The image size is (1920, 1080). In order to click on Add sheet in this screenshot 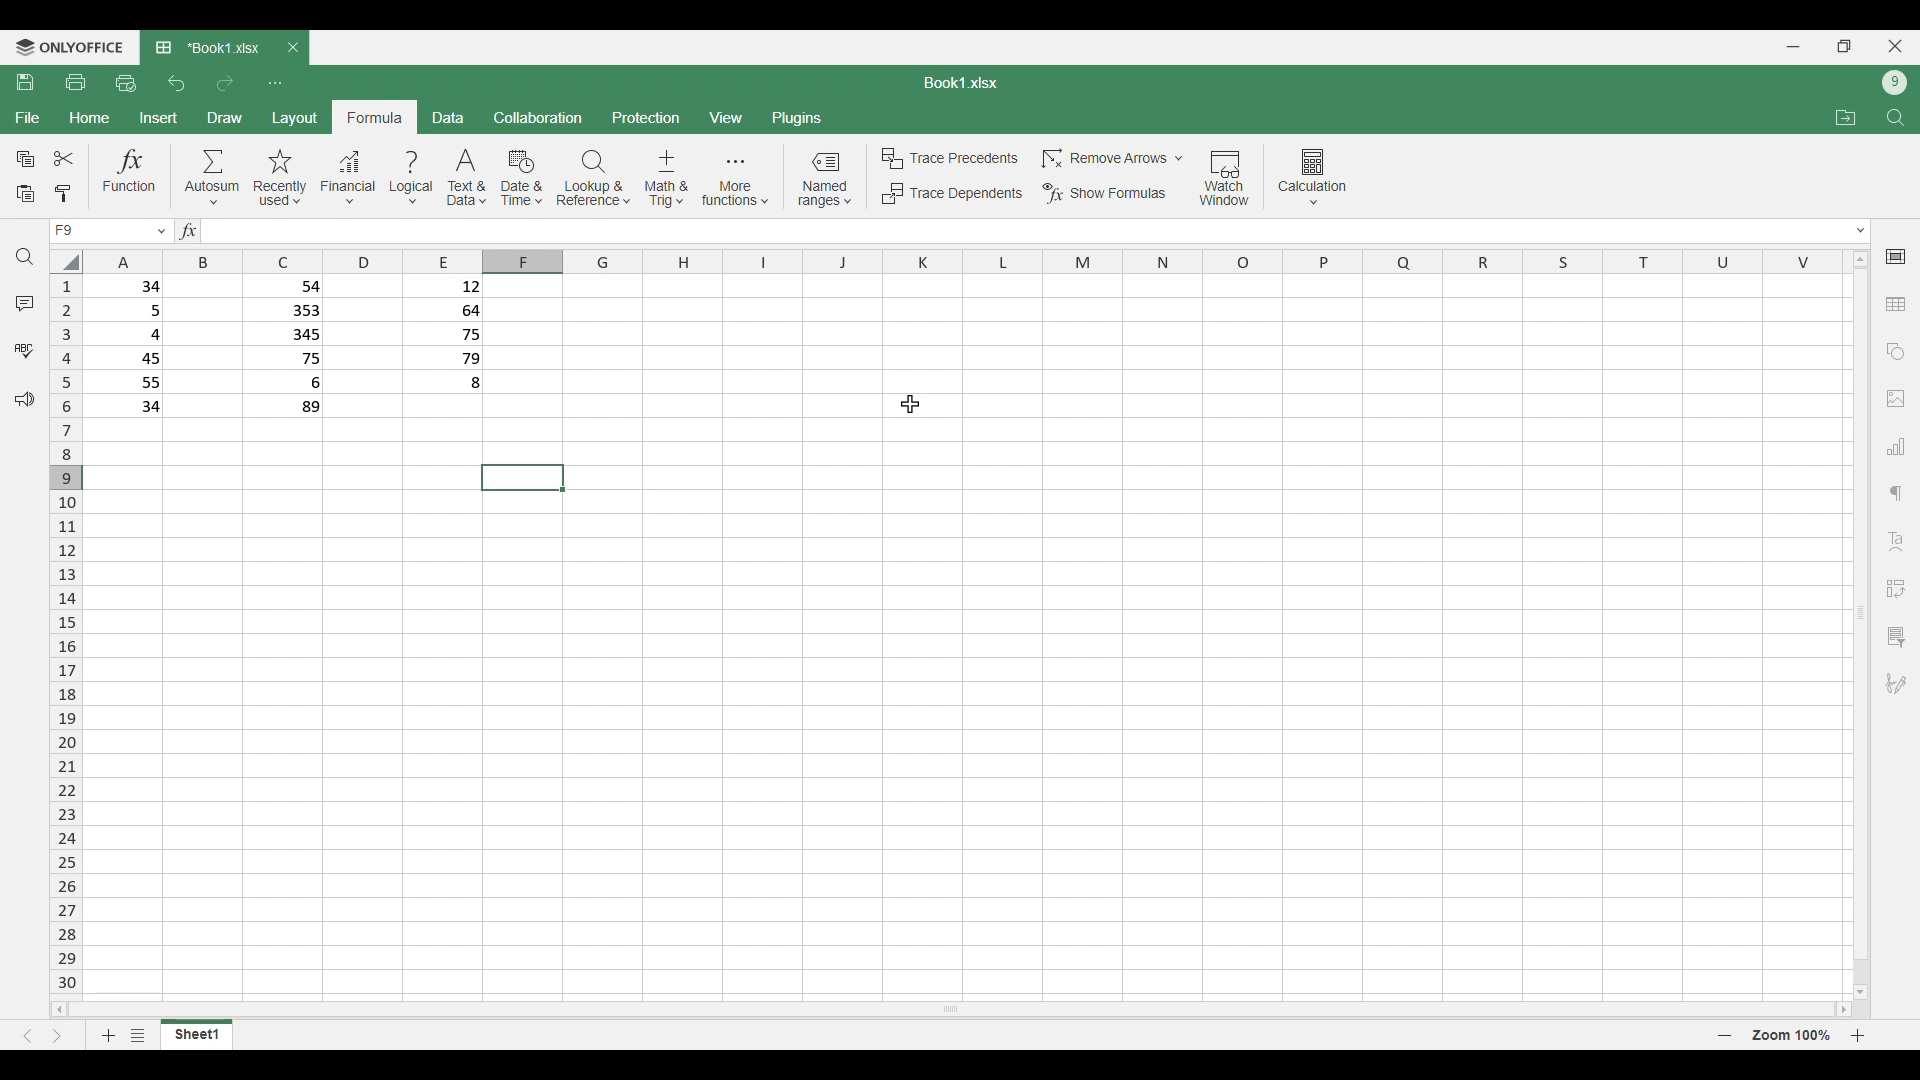, I will do `click(109, 1035)`.